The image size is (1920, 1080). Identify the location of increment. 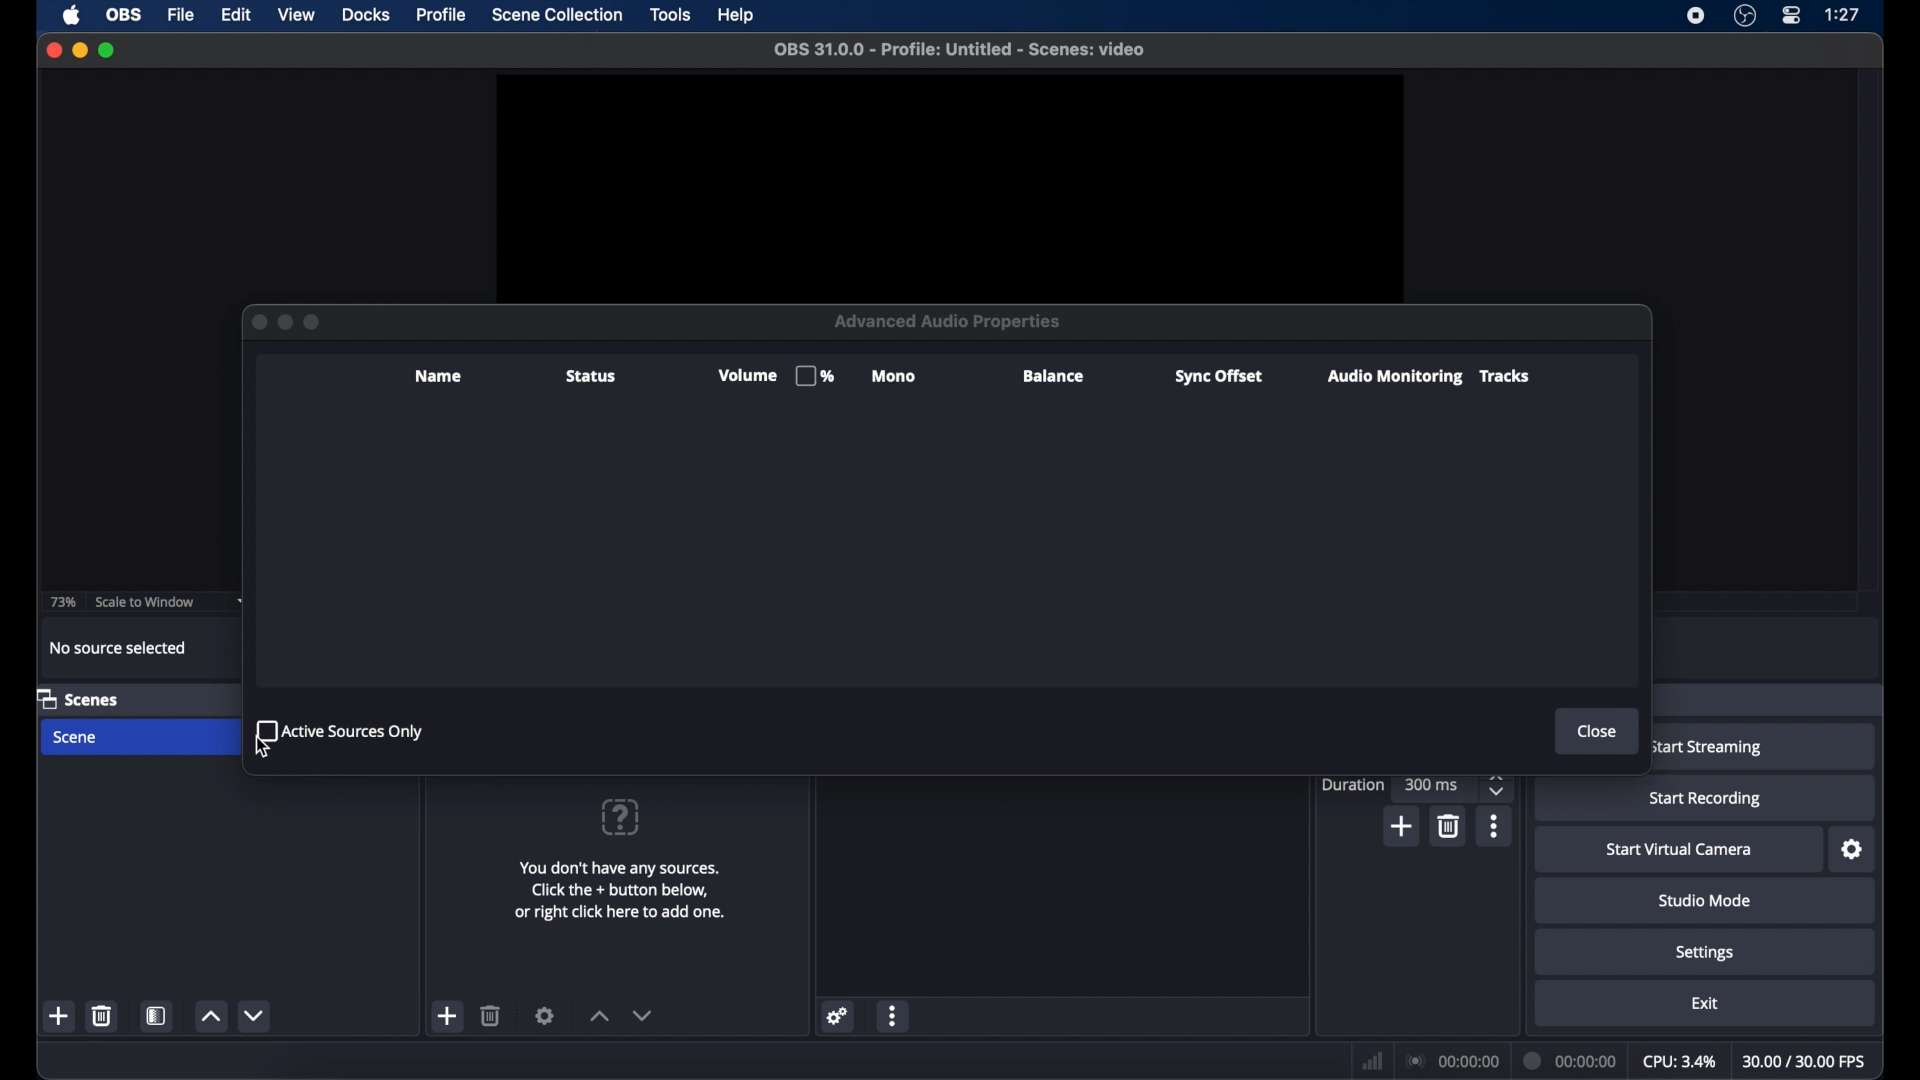
(211, 1015).